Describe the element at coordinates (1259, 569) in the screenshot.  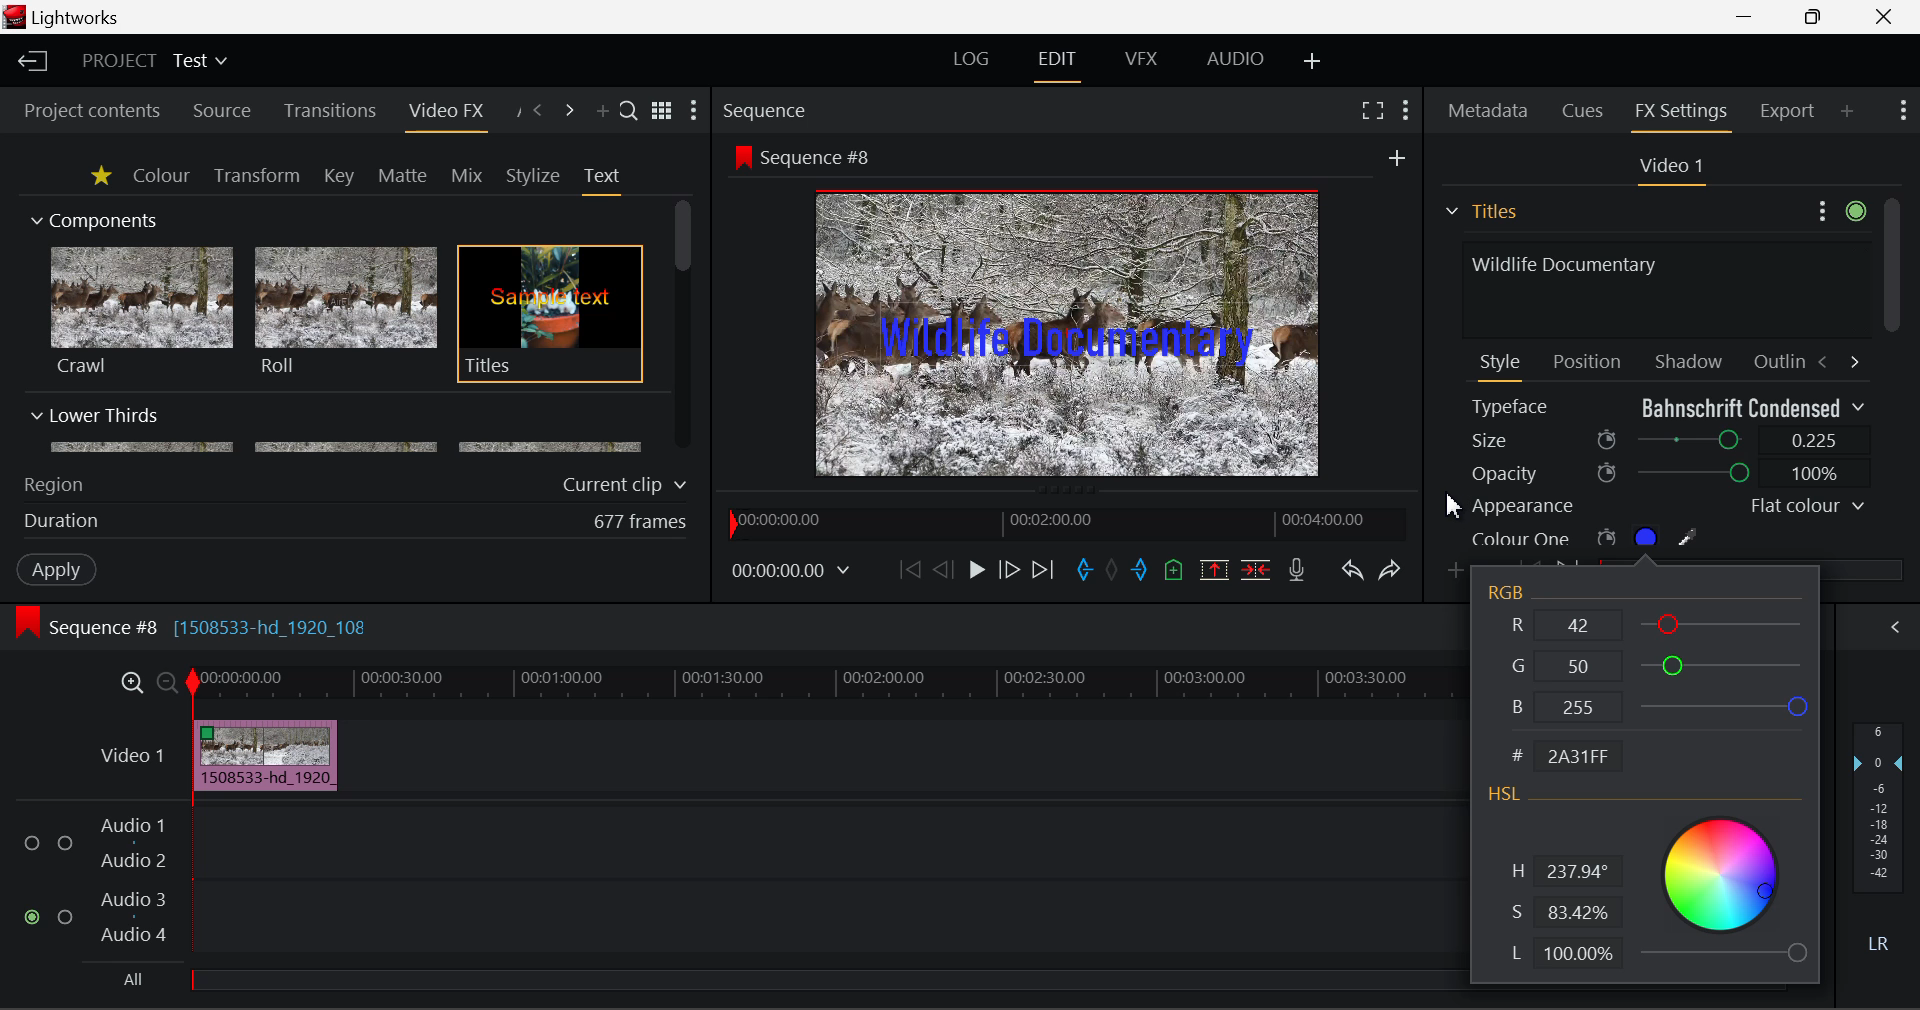
I see `Delete/Cut` at that location.